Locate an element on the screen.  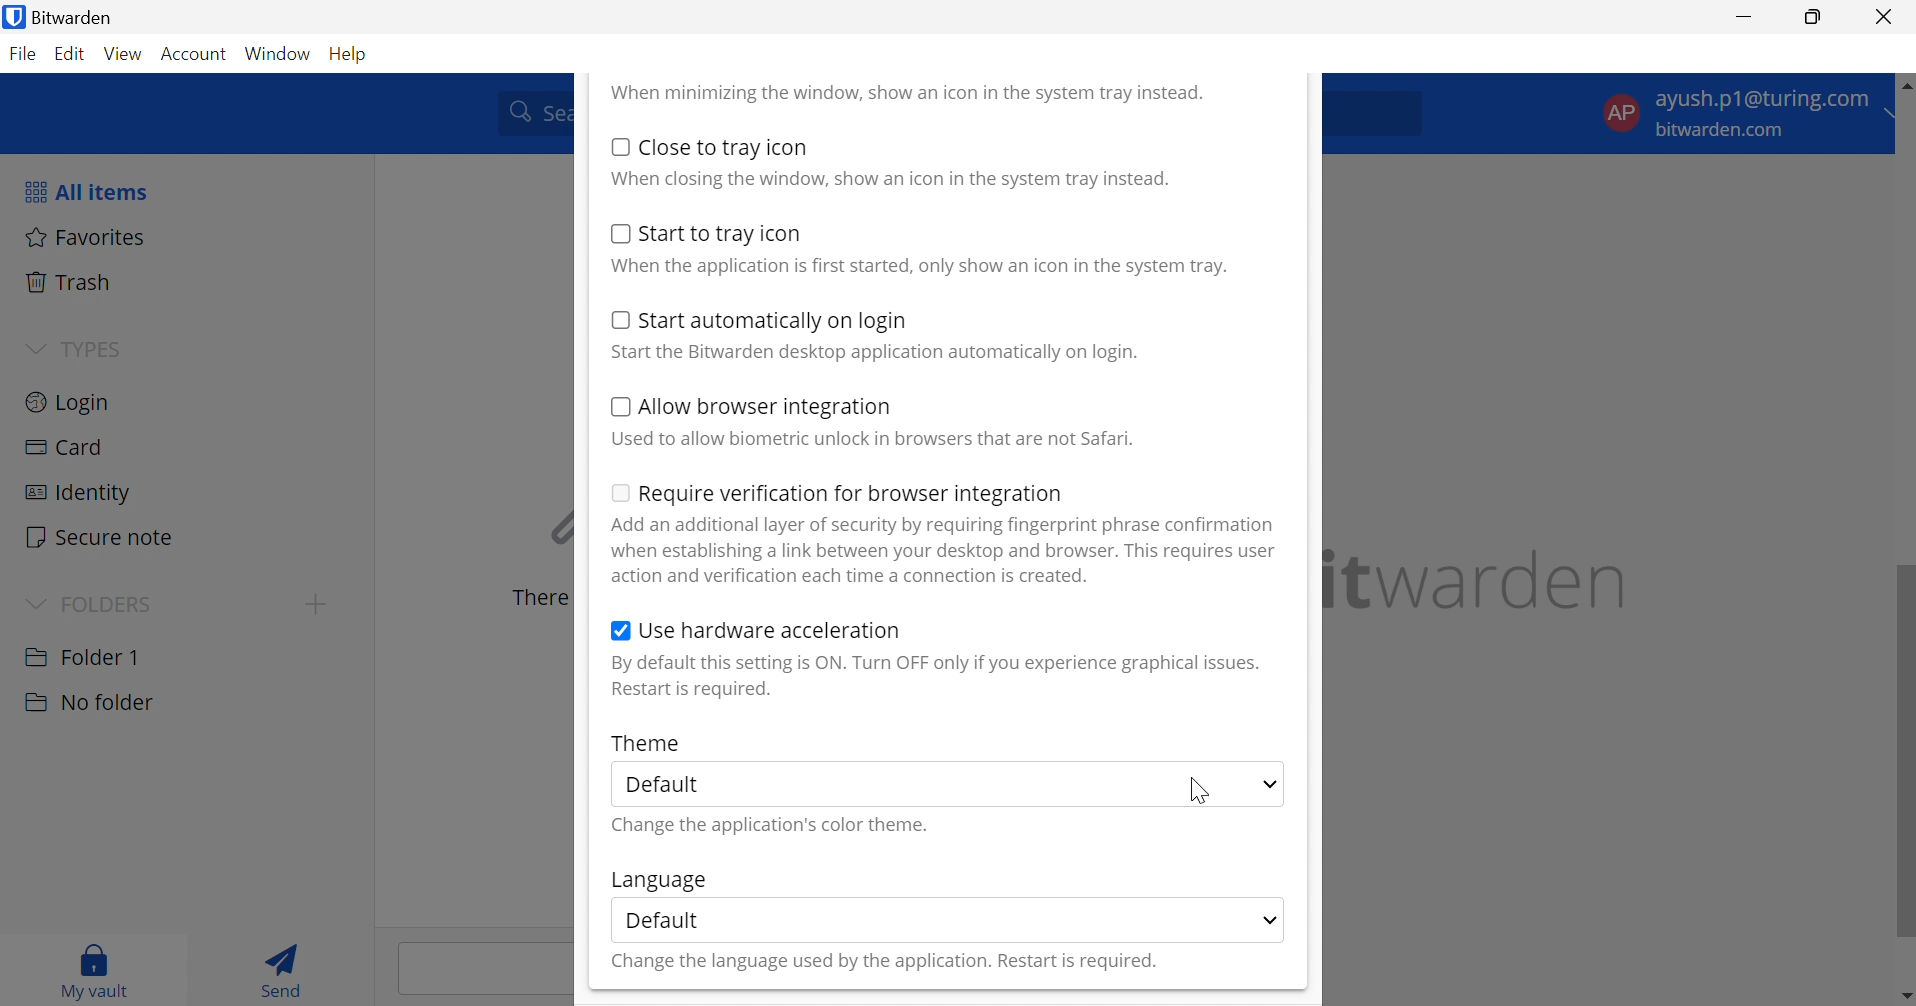
Drop Down is located at coordinates (1271, 918).